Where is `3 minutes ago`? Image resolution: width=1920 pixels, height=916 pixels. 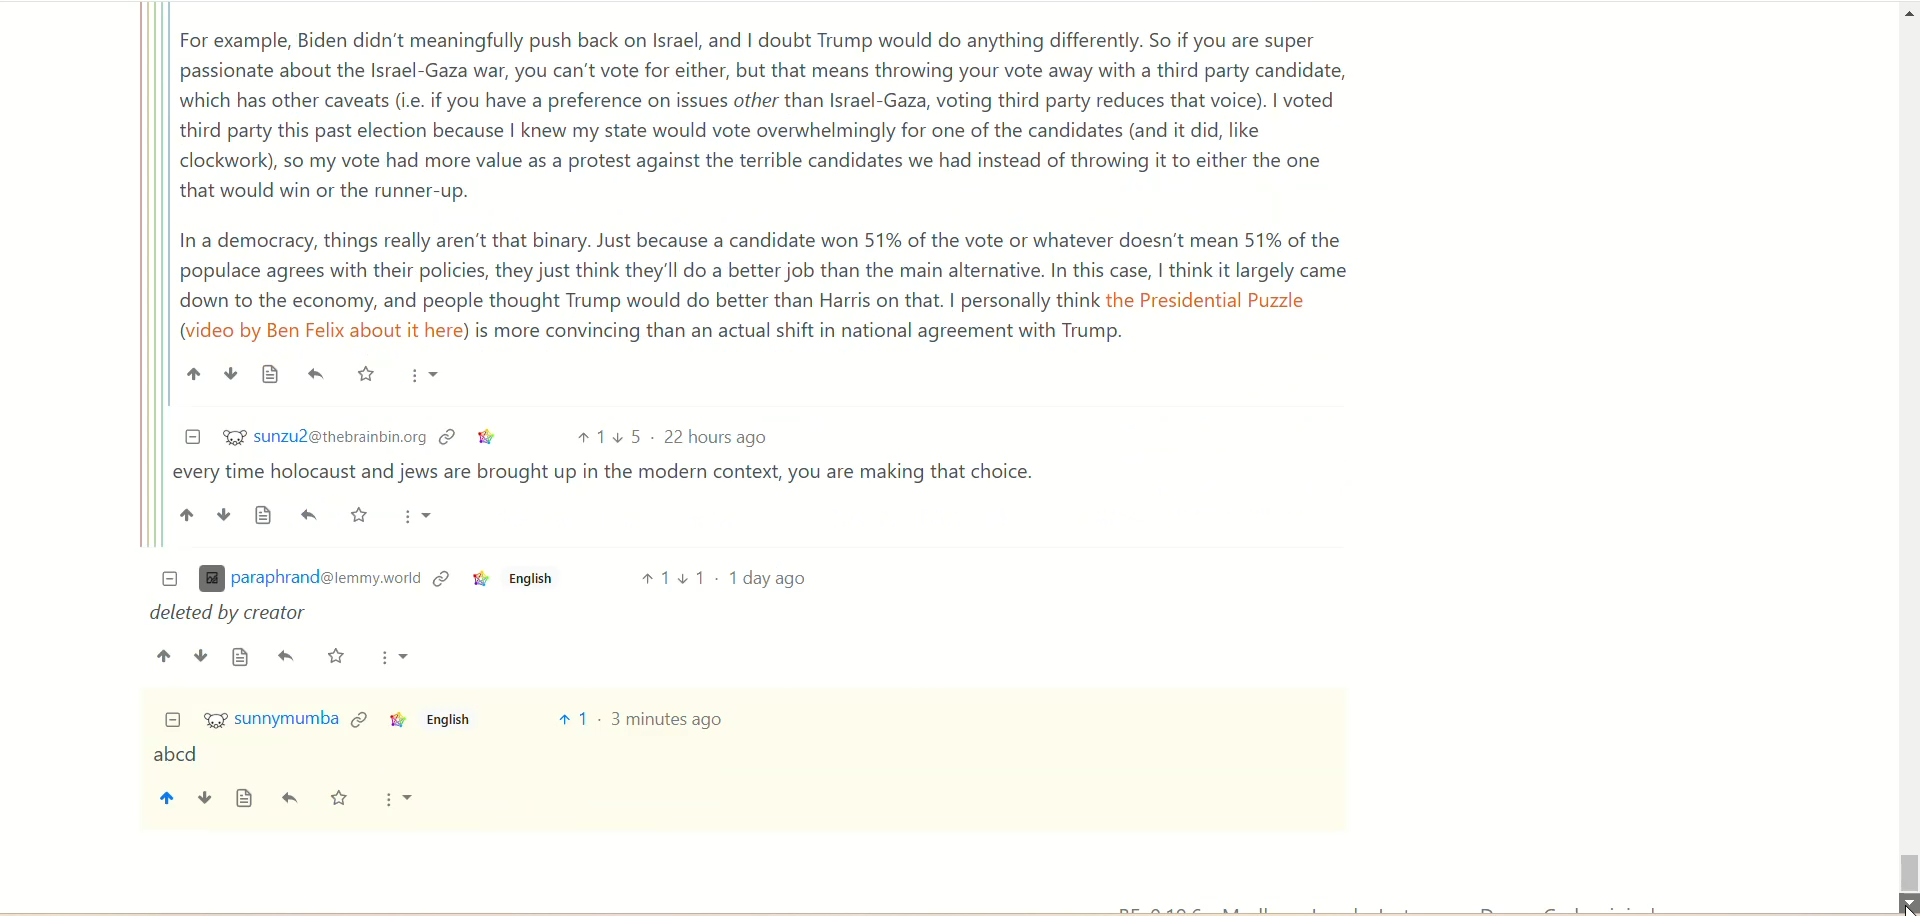 3 minutes ago is located at coordinates (670, 722).